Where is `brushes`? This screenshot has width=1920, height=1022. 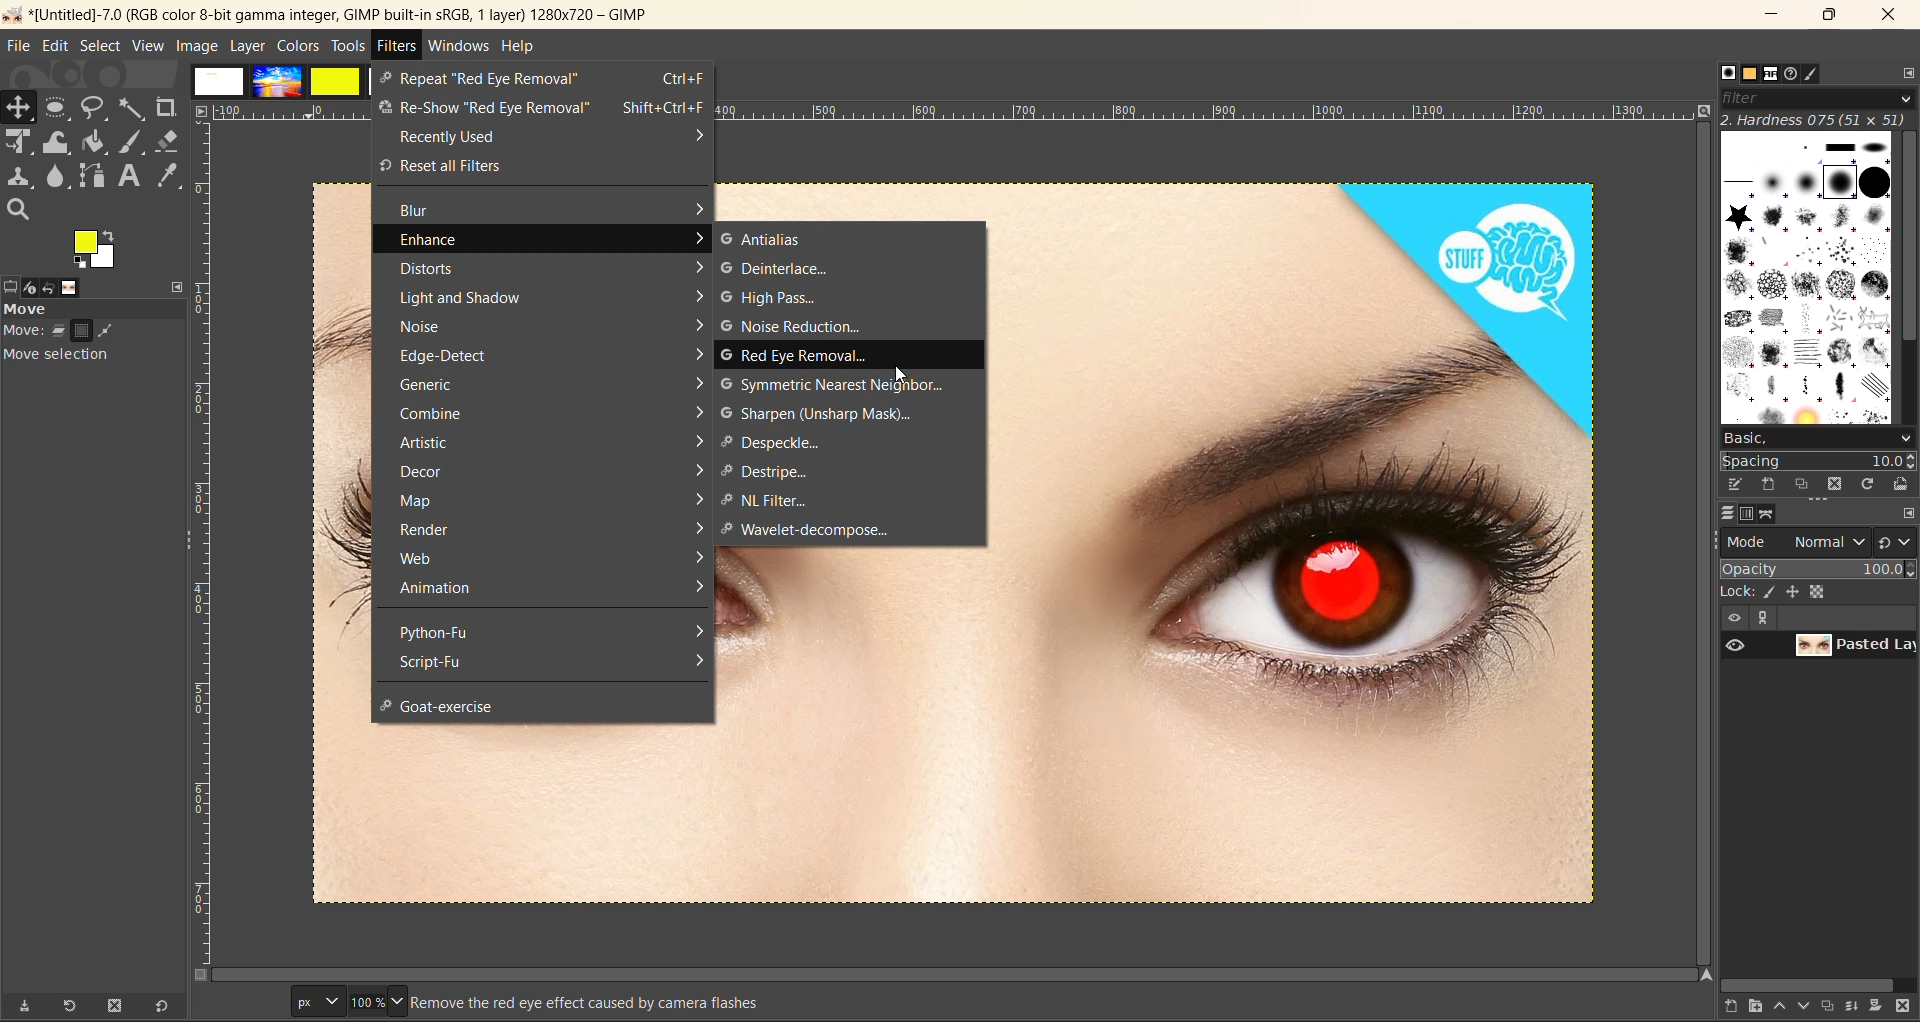 brushes is located at coordinates (1805, 278).